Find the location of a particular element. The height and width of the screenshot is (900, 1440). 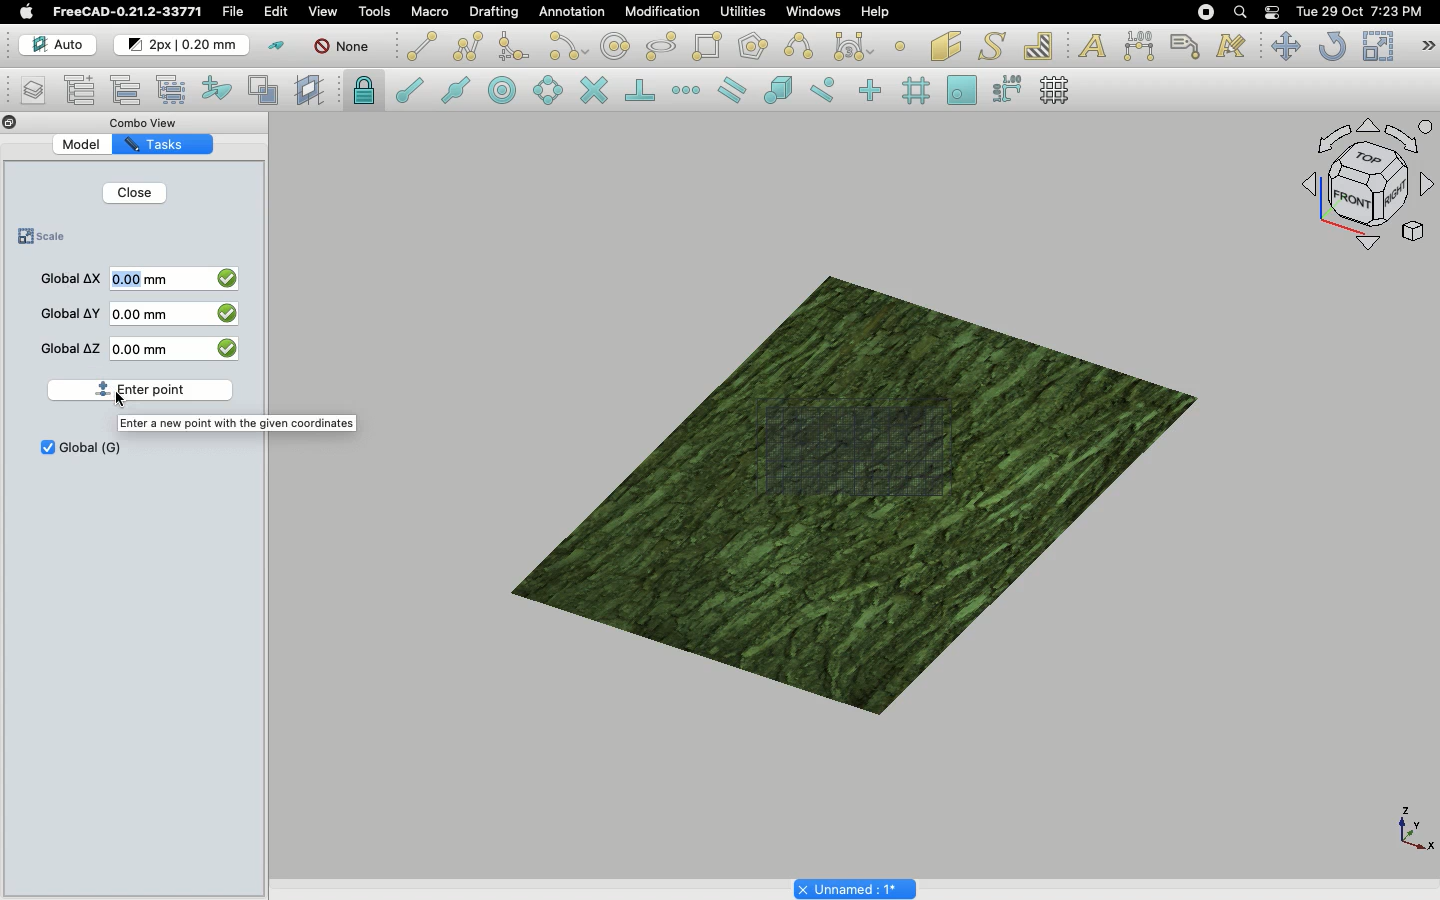

Polyline is located at coordinates (468, 46).